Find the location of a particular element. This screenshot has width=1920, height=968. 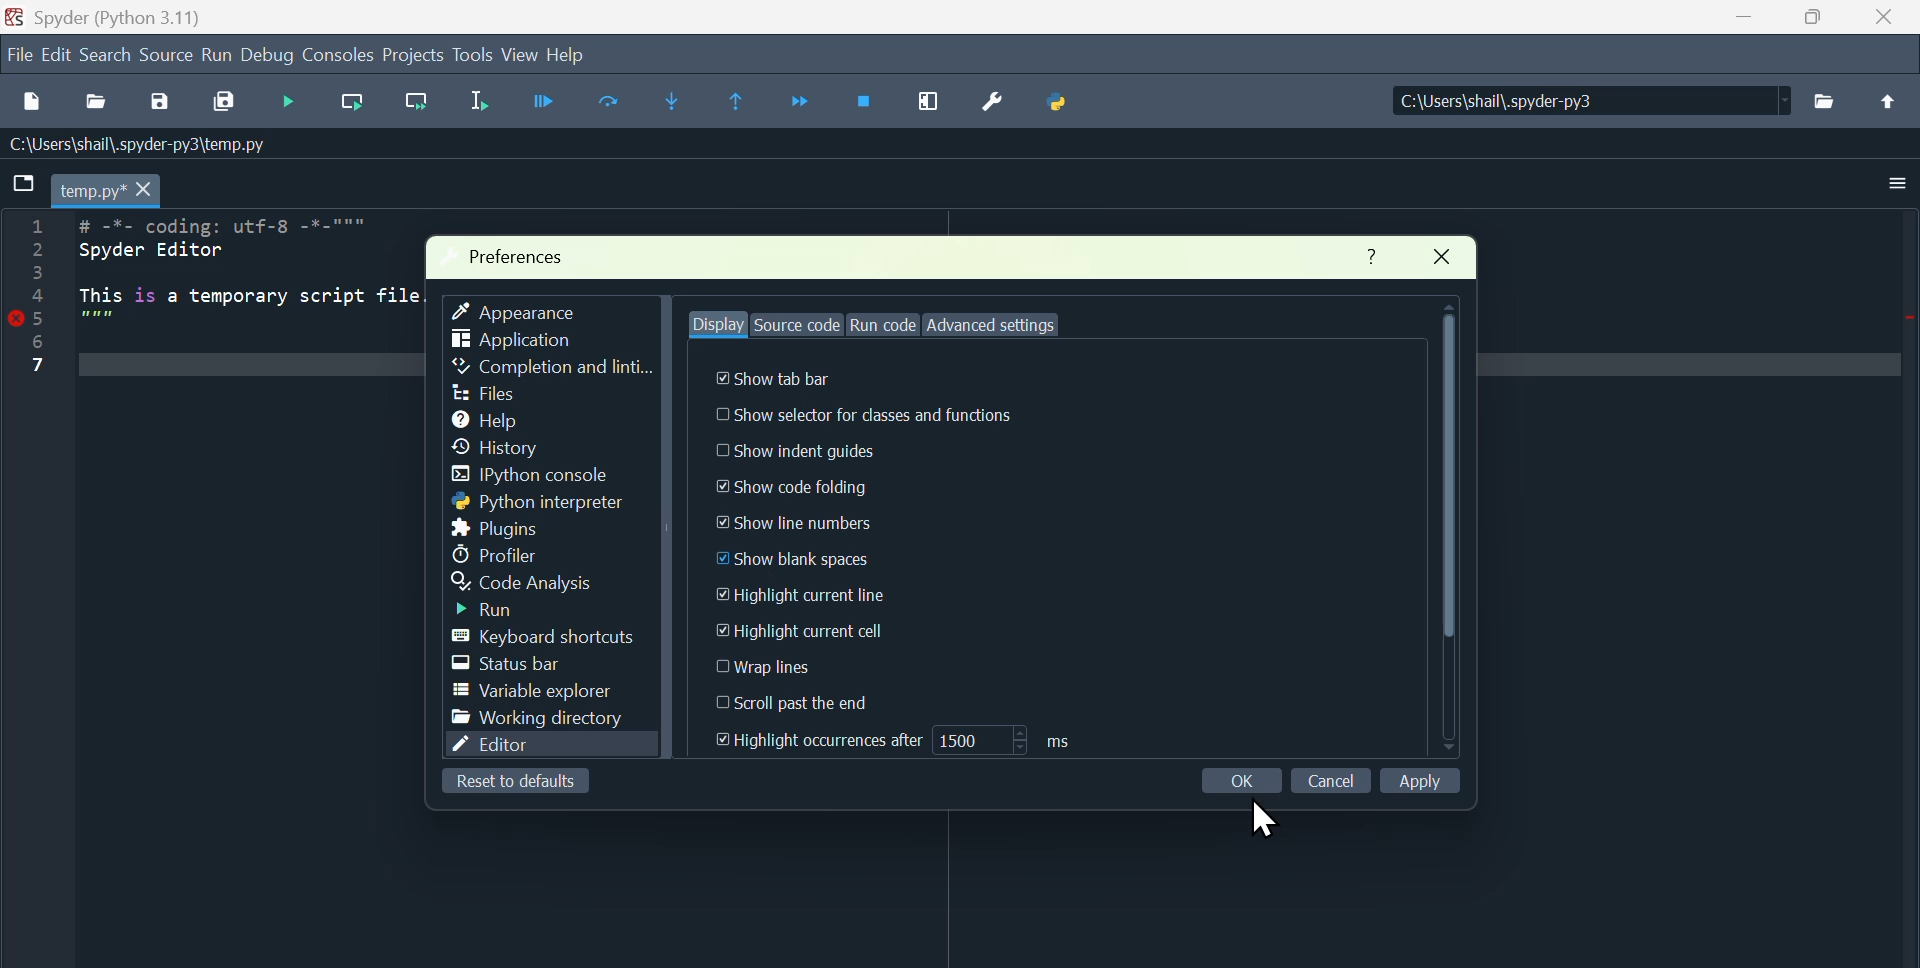

Step in to function is located at coordinates (667, 103).